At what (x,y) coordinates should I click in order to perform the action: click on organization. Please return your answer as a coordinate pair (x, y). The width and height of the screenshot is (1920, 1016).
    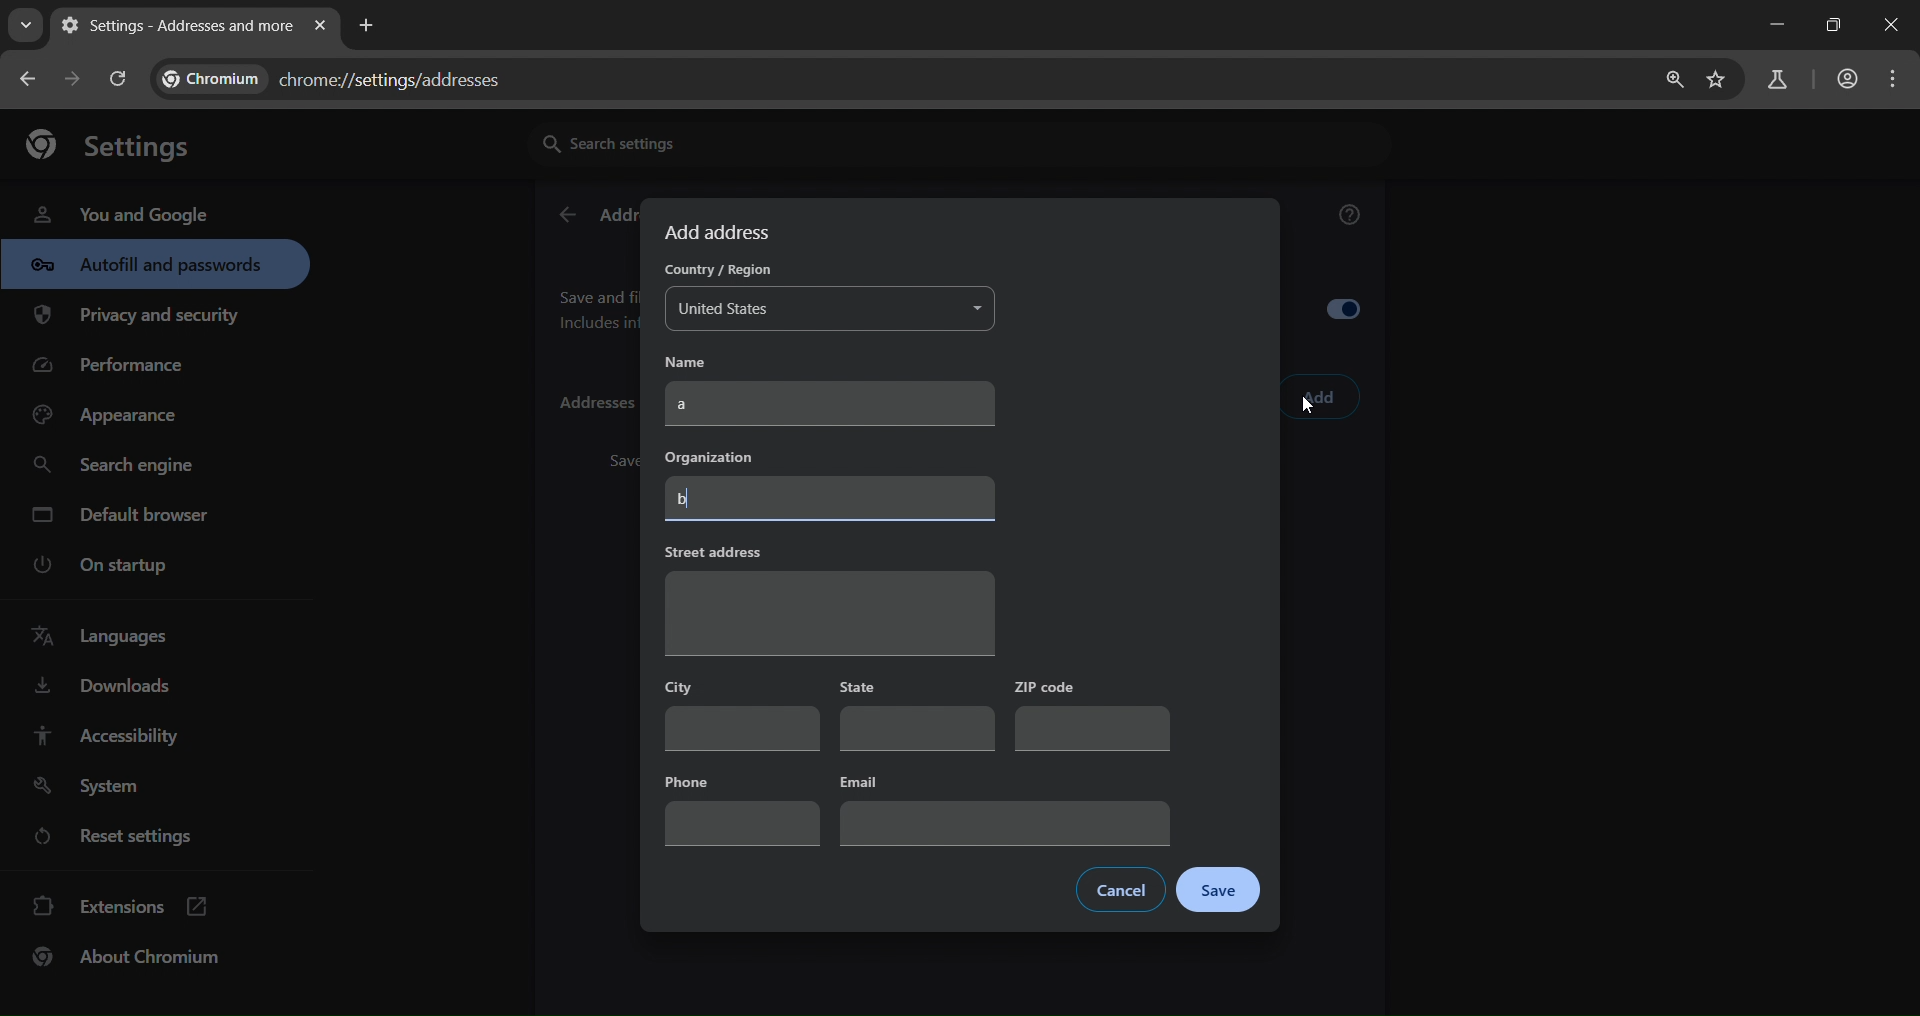
    Looking at the image, I should click on (832, 483).